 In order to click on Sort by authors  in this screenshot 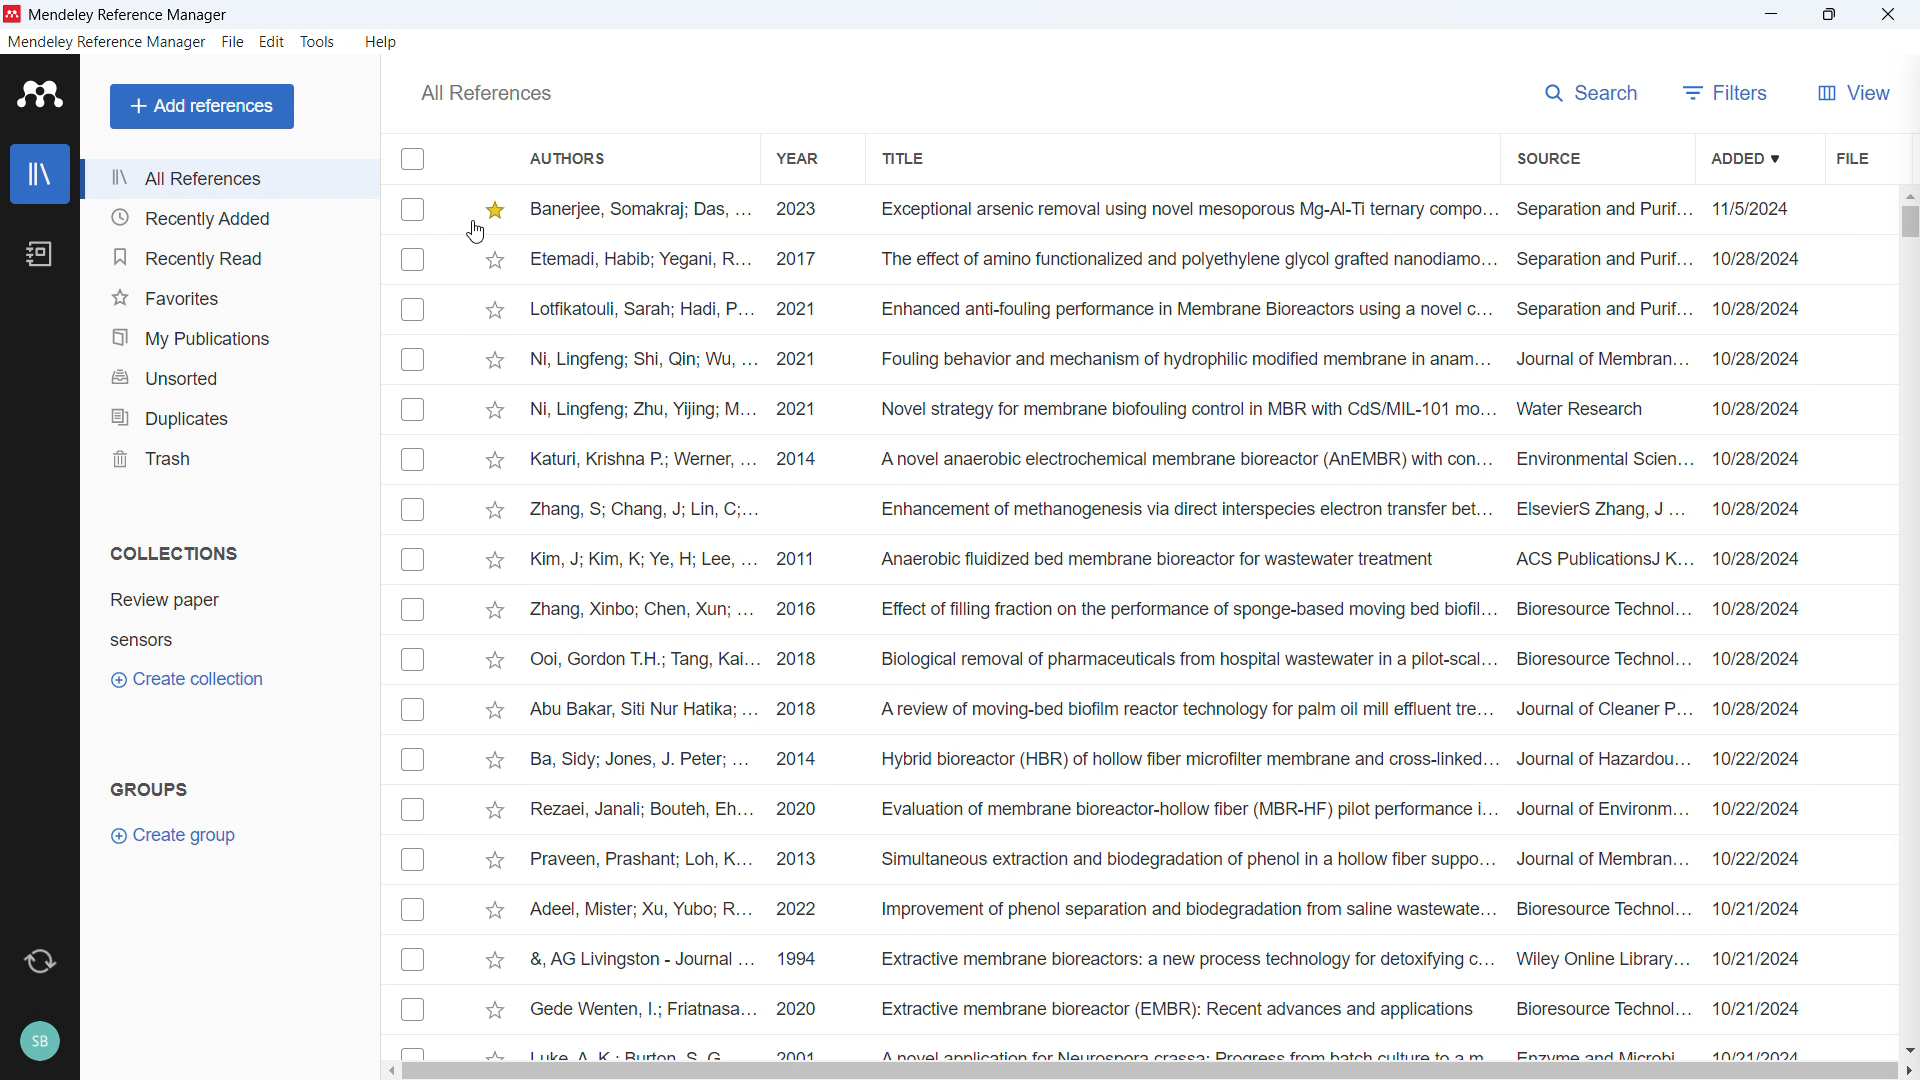, I will do `click(578, 157)`.